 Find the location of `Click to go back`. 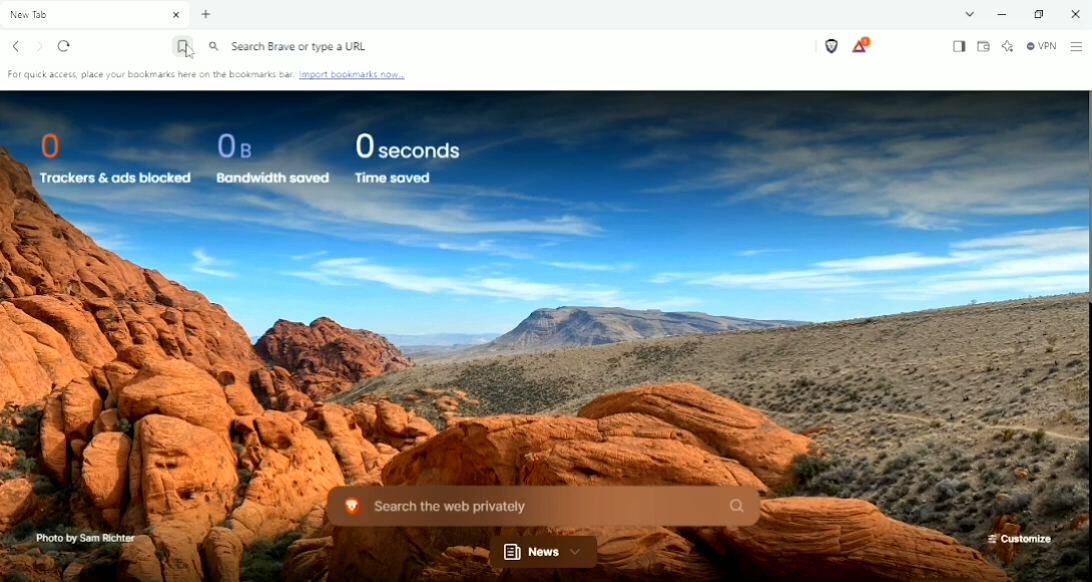

Click to go back is located at coordinates (17, 46).